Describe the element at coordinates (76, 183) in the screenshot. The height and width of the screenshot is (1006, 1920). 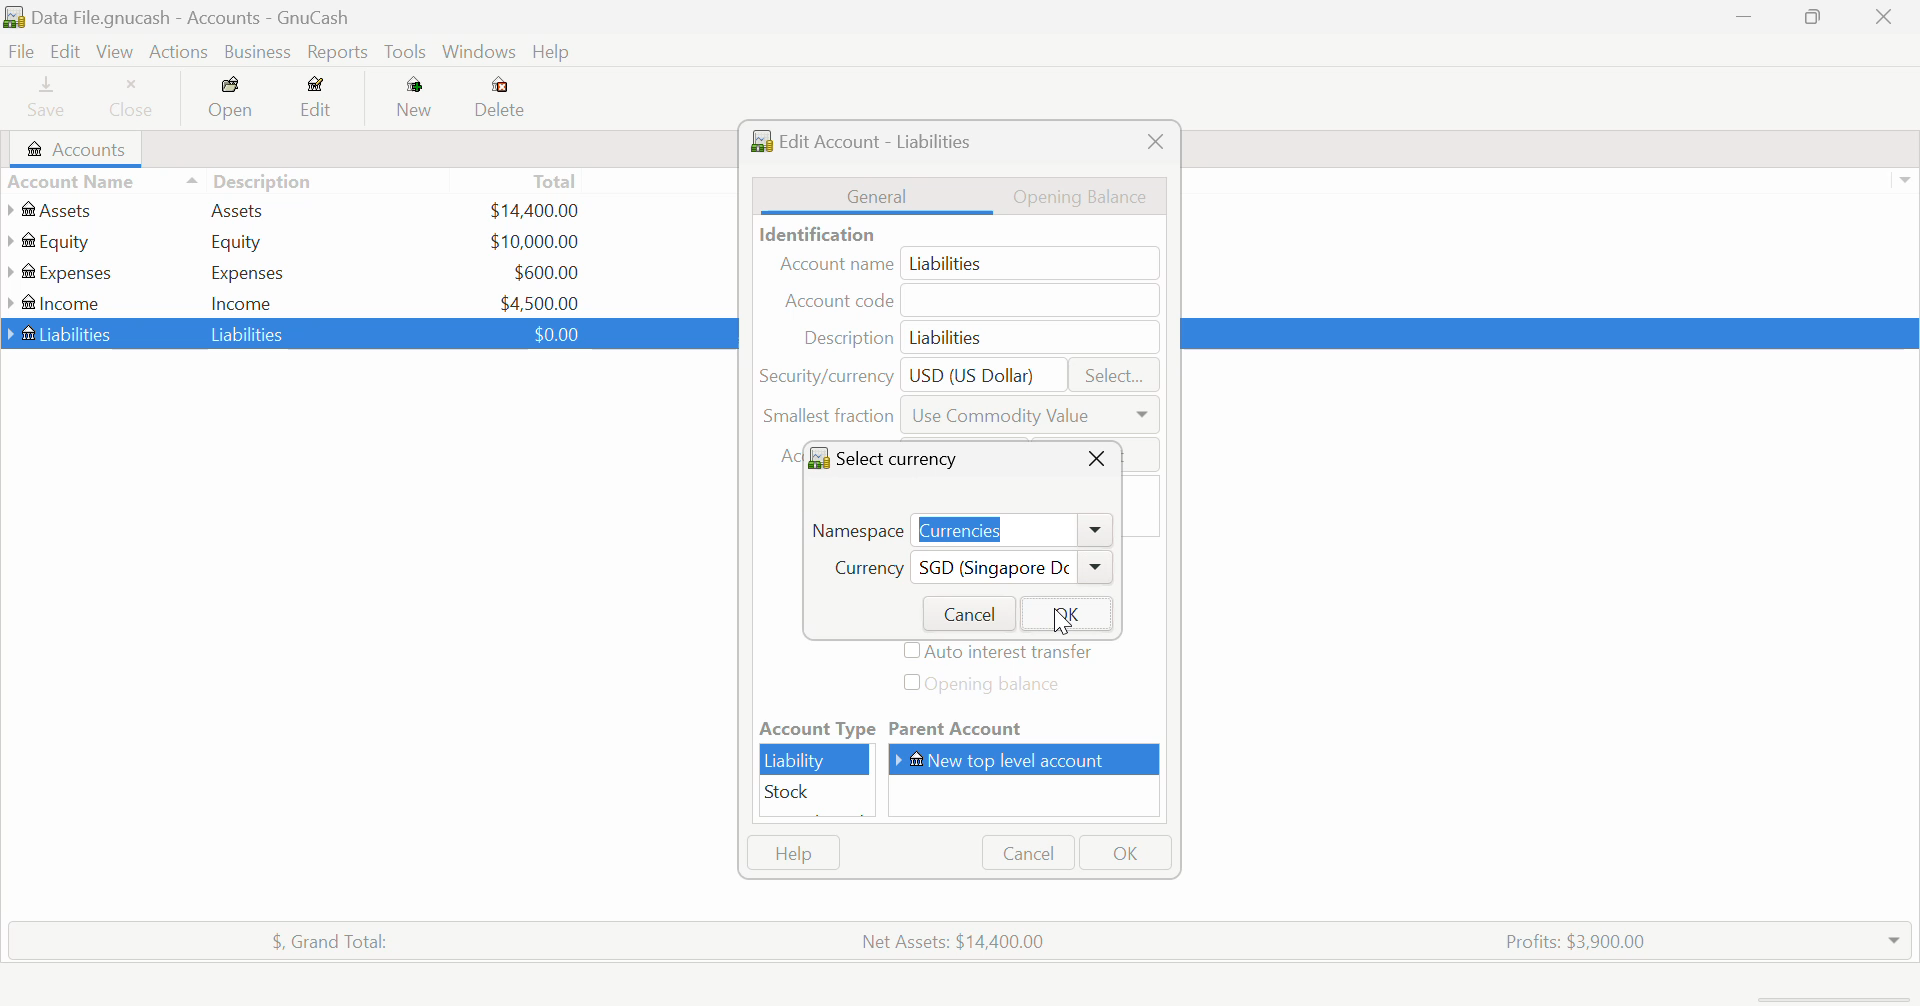
I see `Account Column Heading` at that location.